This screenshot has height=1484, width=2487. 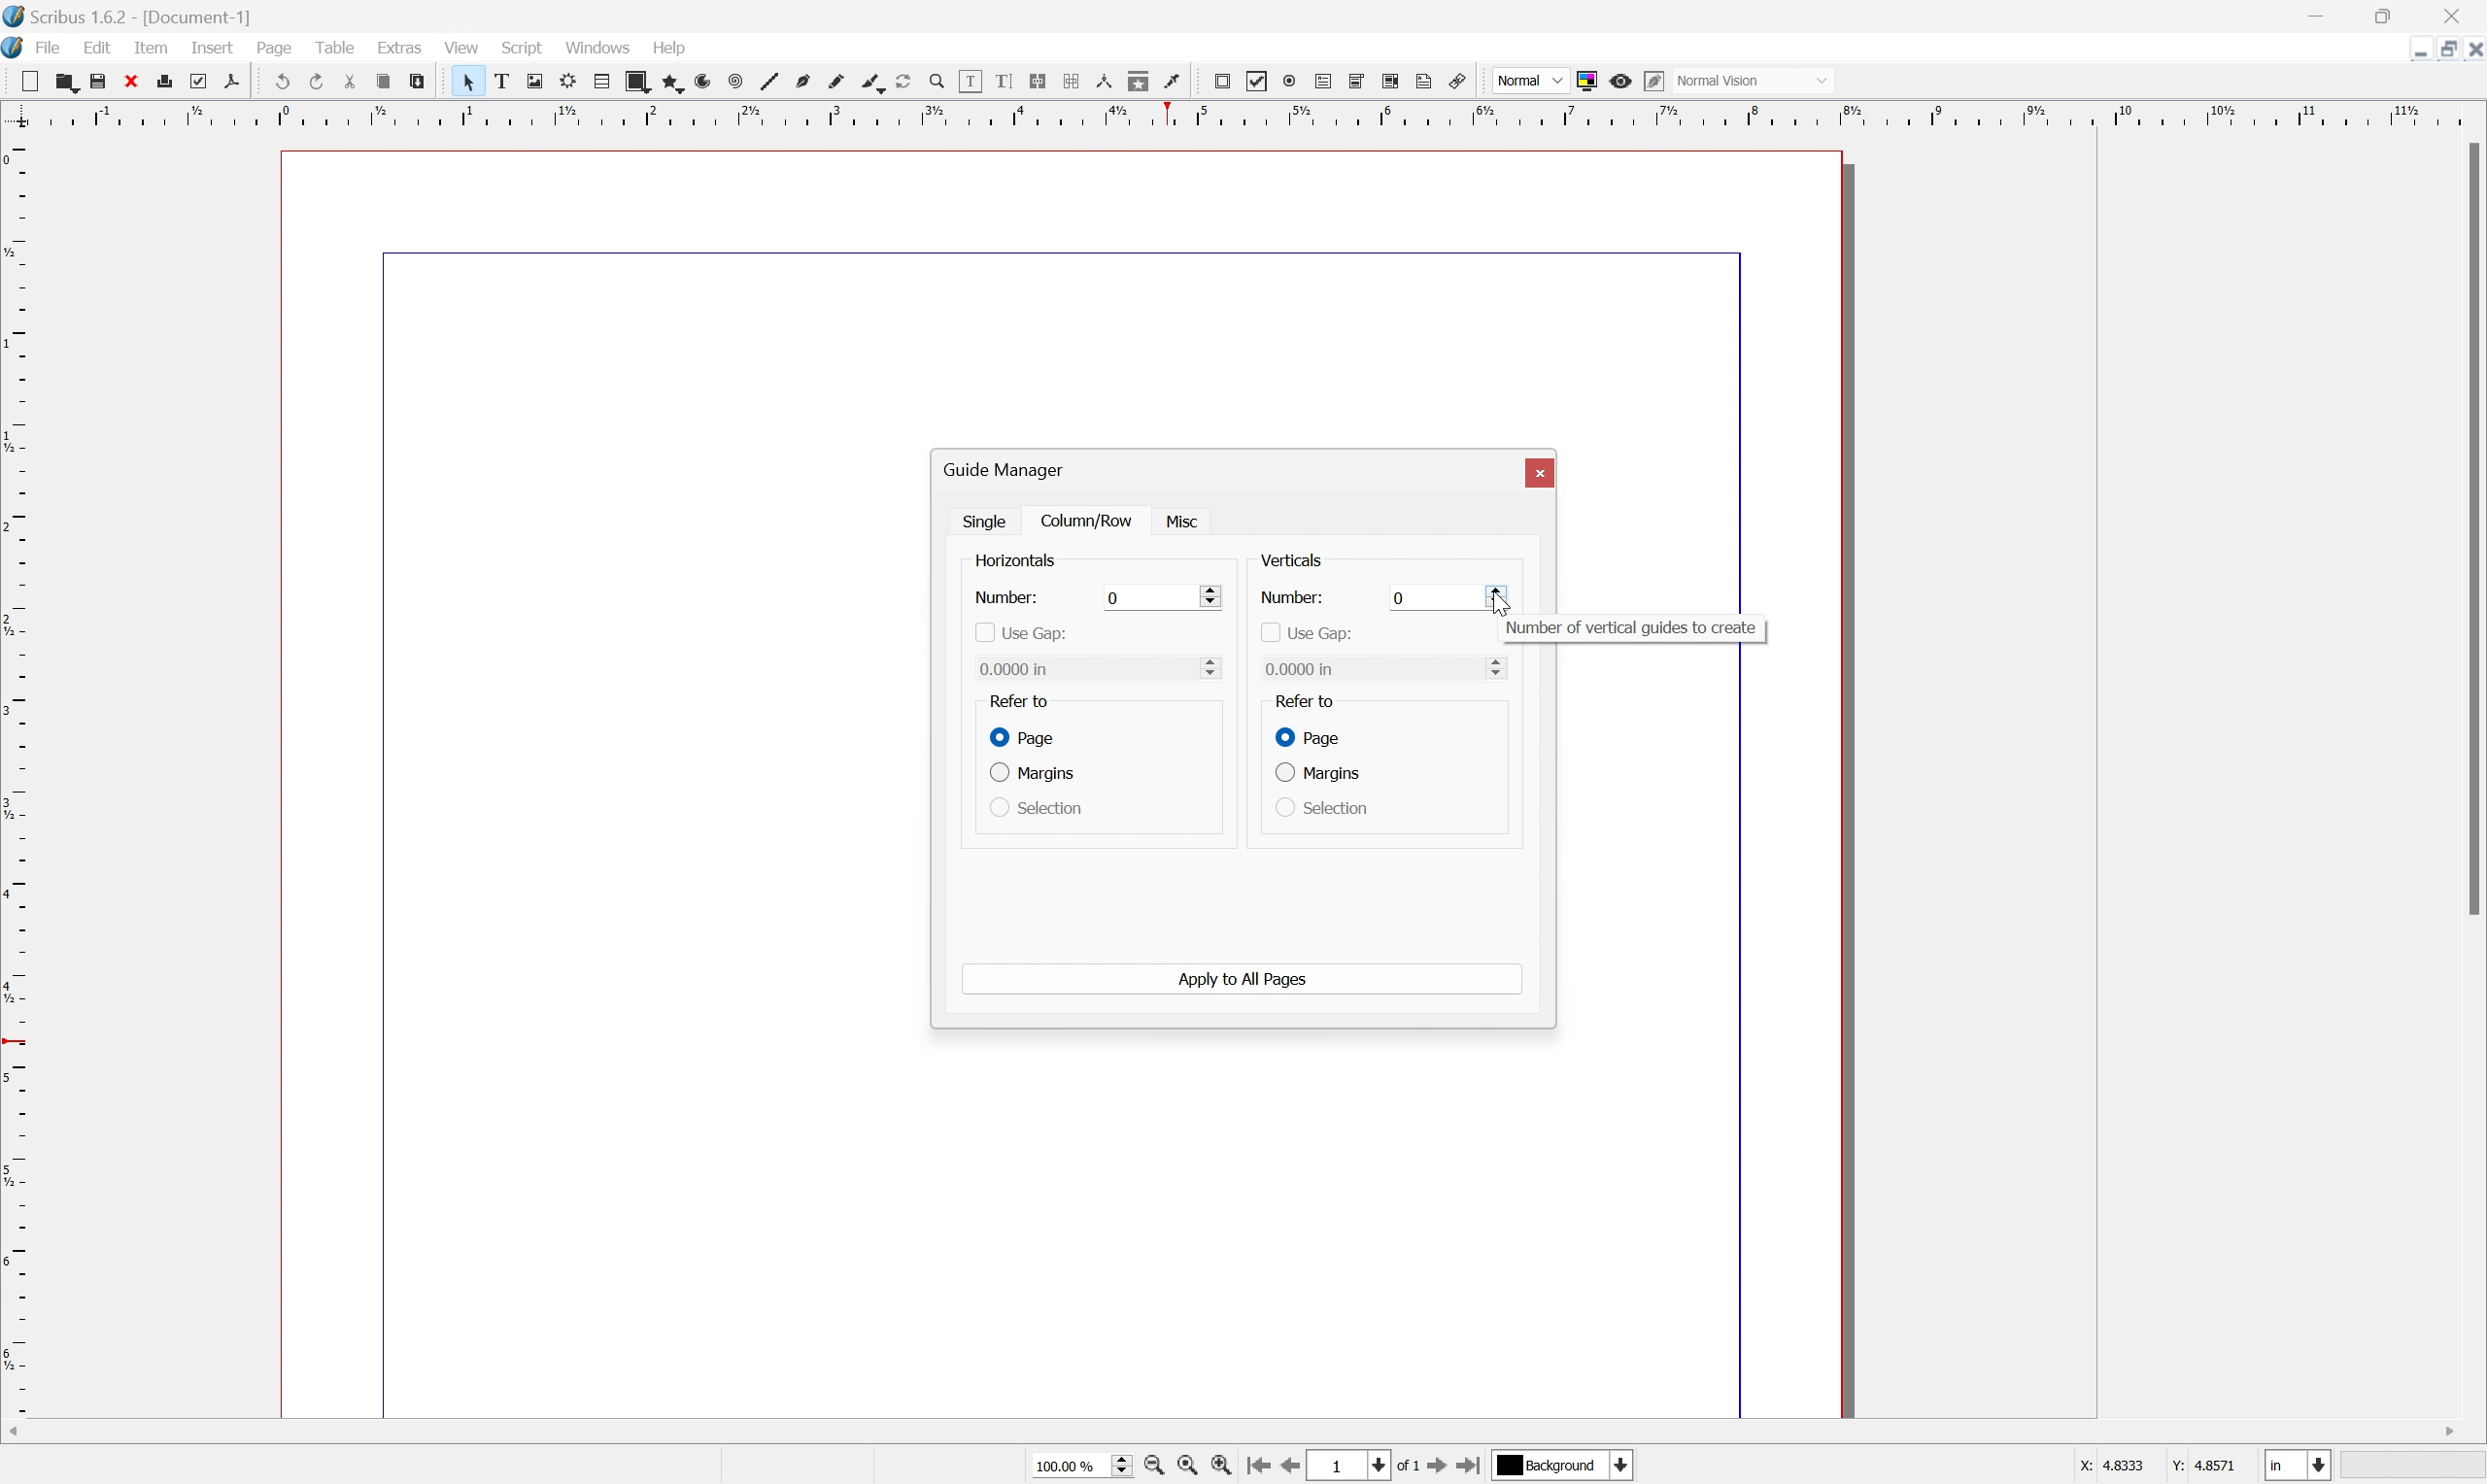 I want to click on pdf radio button, so click(x=1291, y=80).